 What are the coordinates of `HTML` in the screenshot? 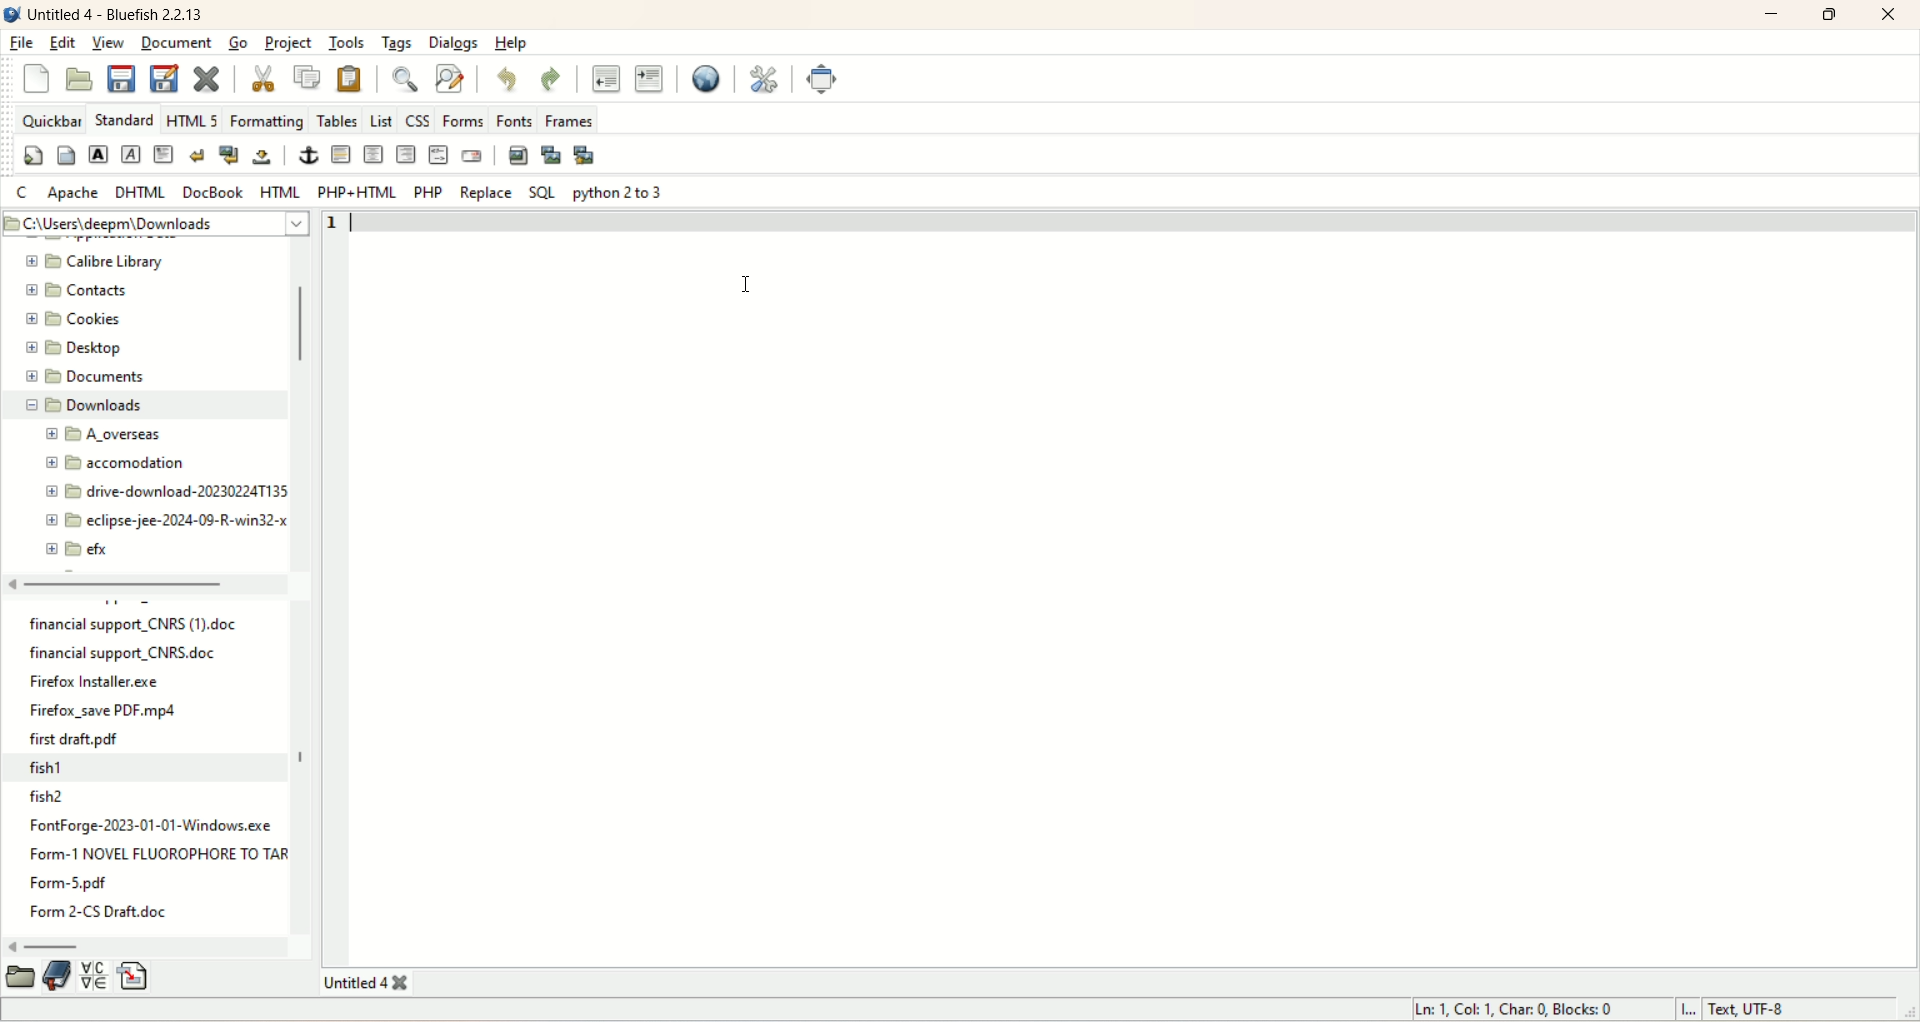 It's located at (280, 191).